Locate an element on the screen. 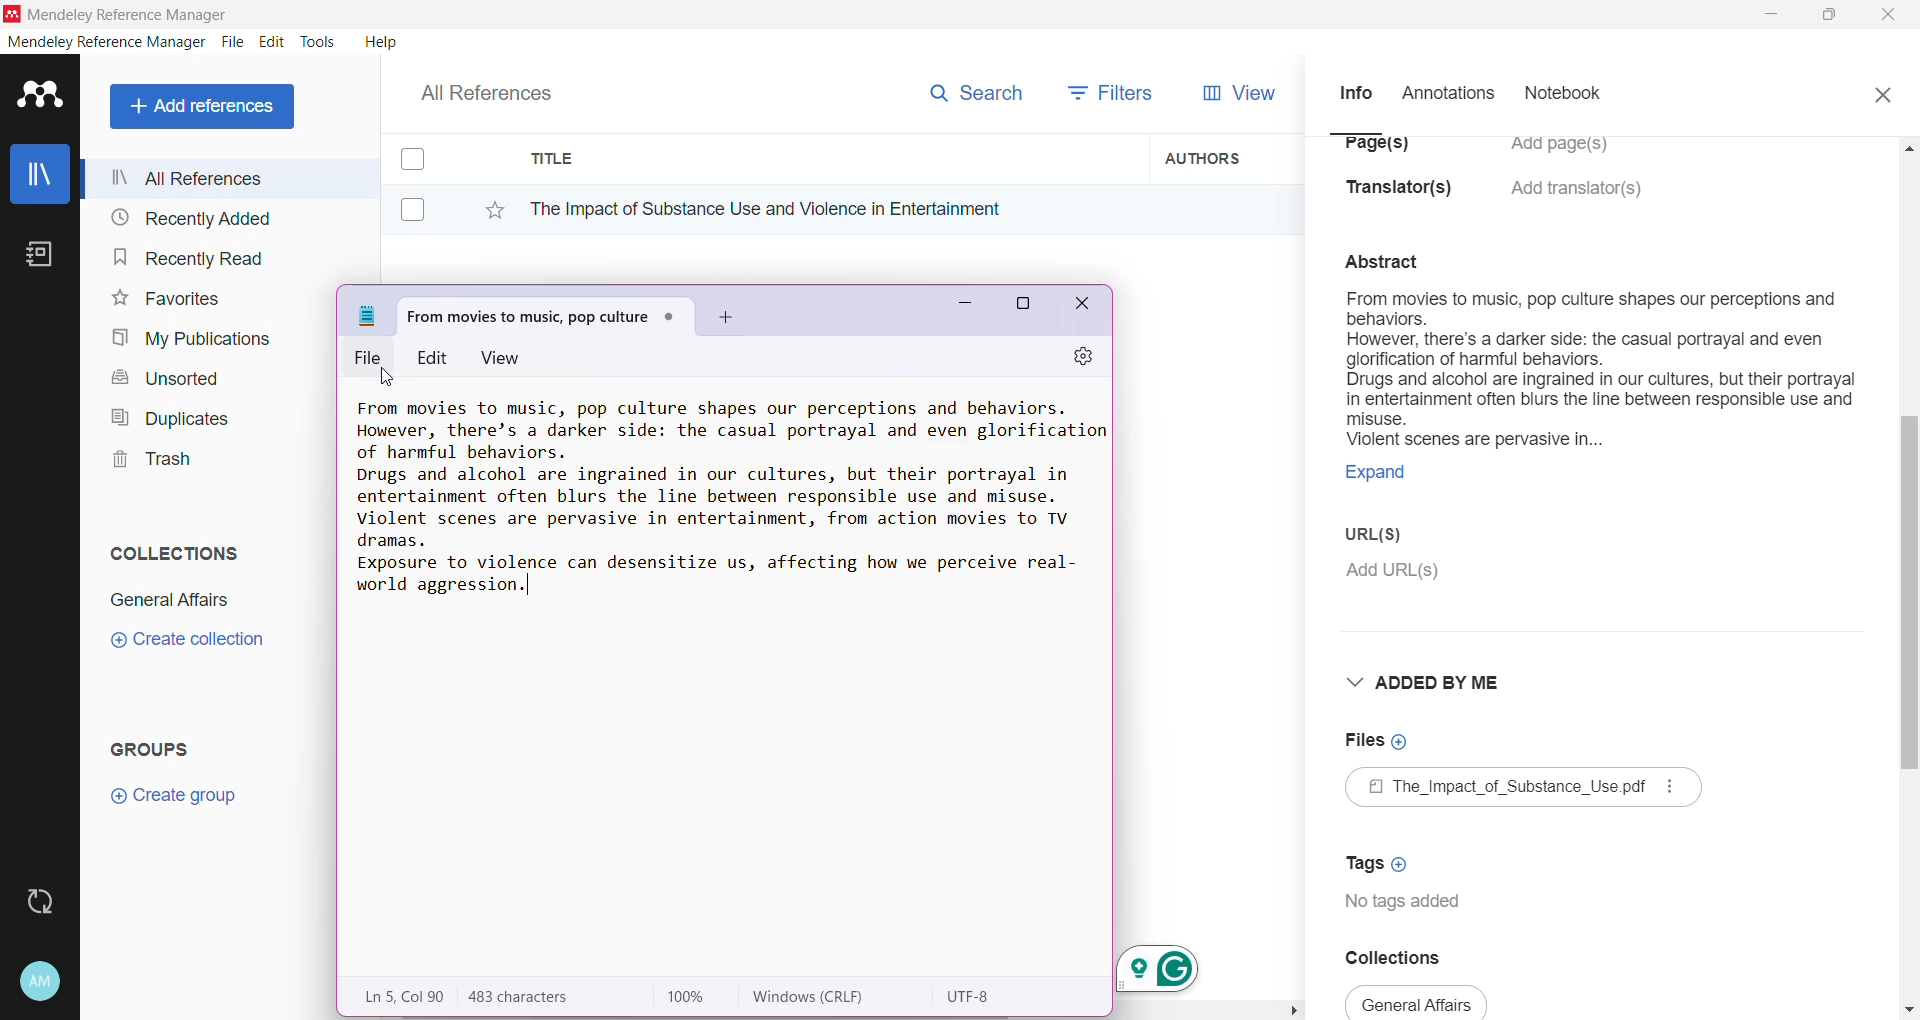  Help is located at coordinates (379, 41).